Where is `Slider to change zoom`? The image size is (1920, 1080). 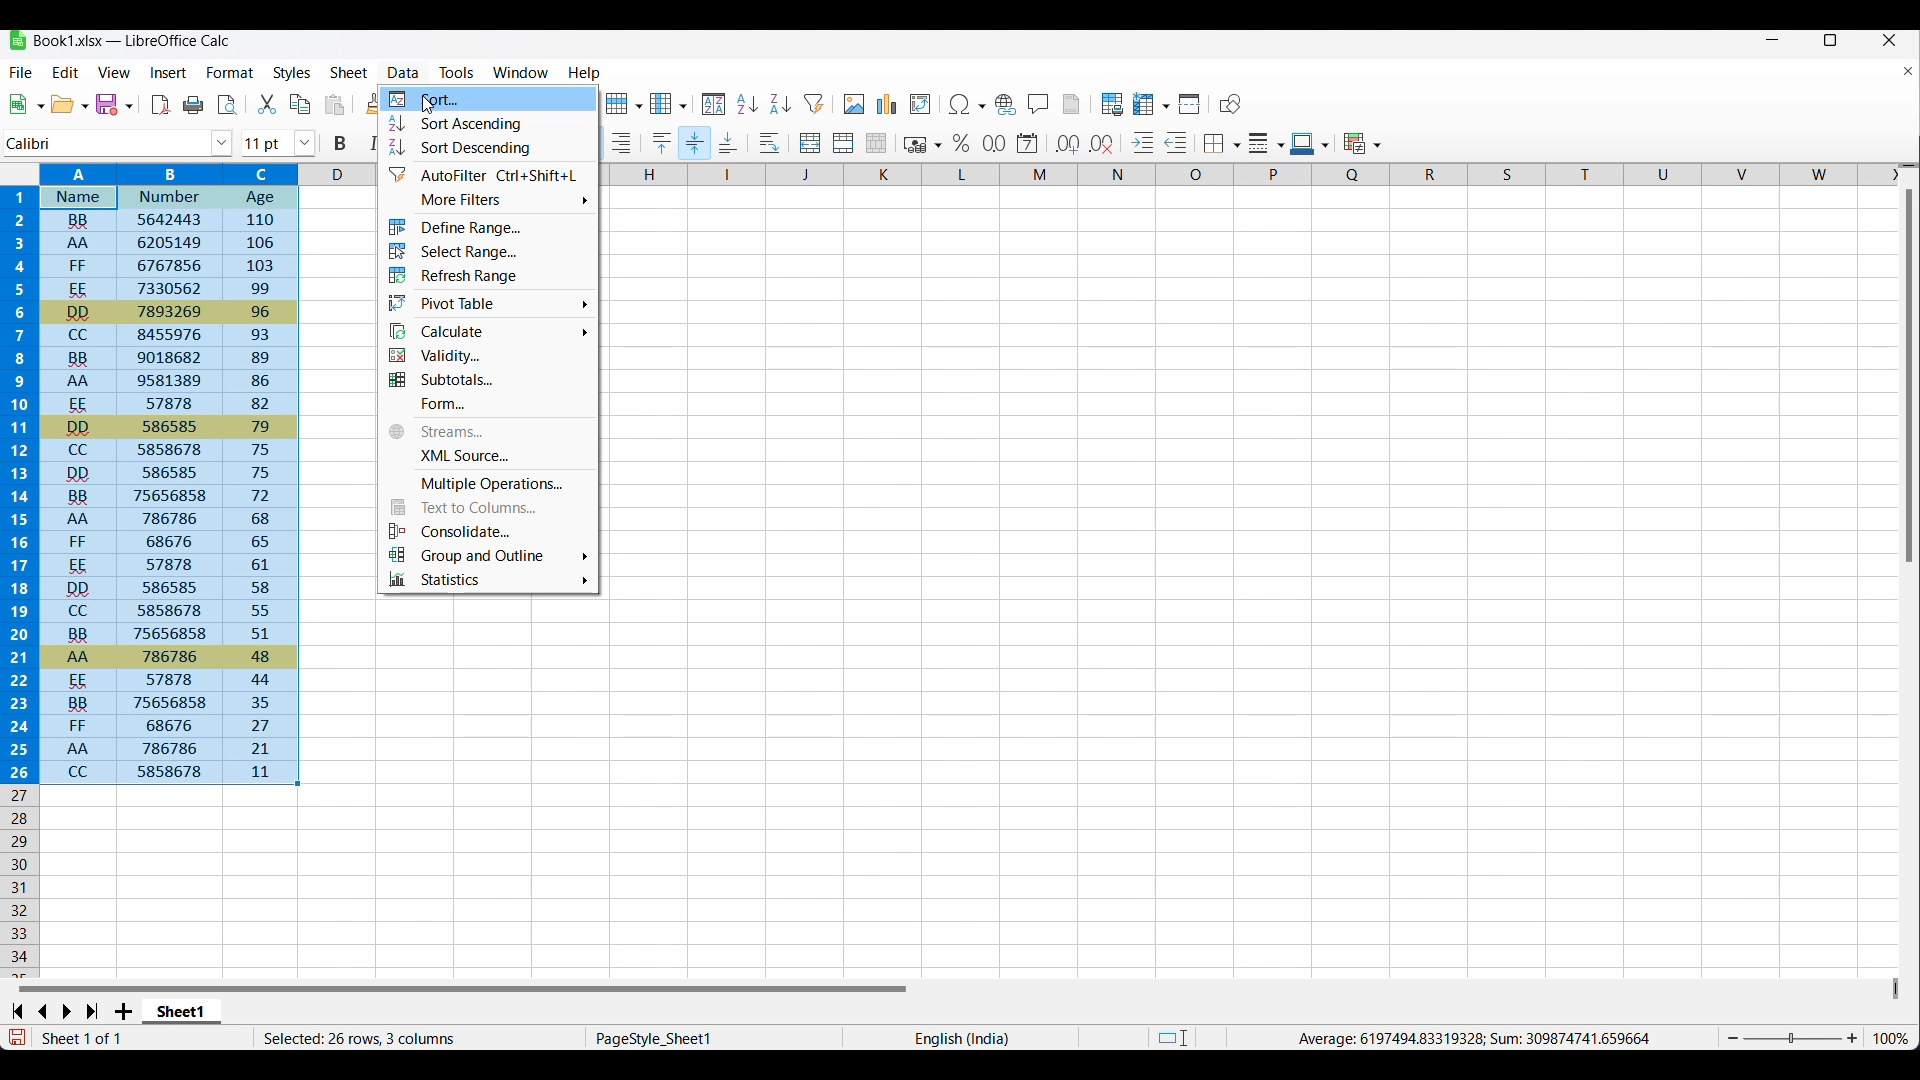
Slider to change zoom is located at coordinates (1792, 1039).